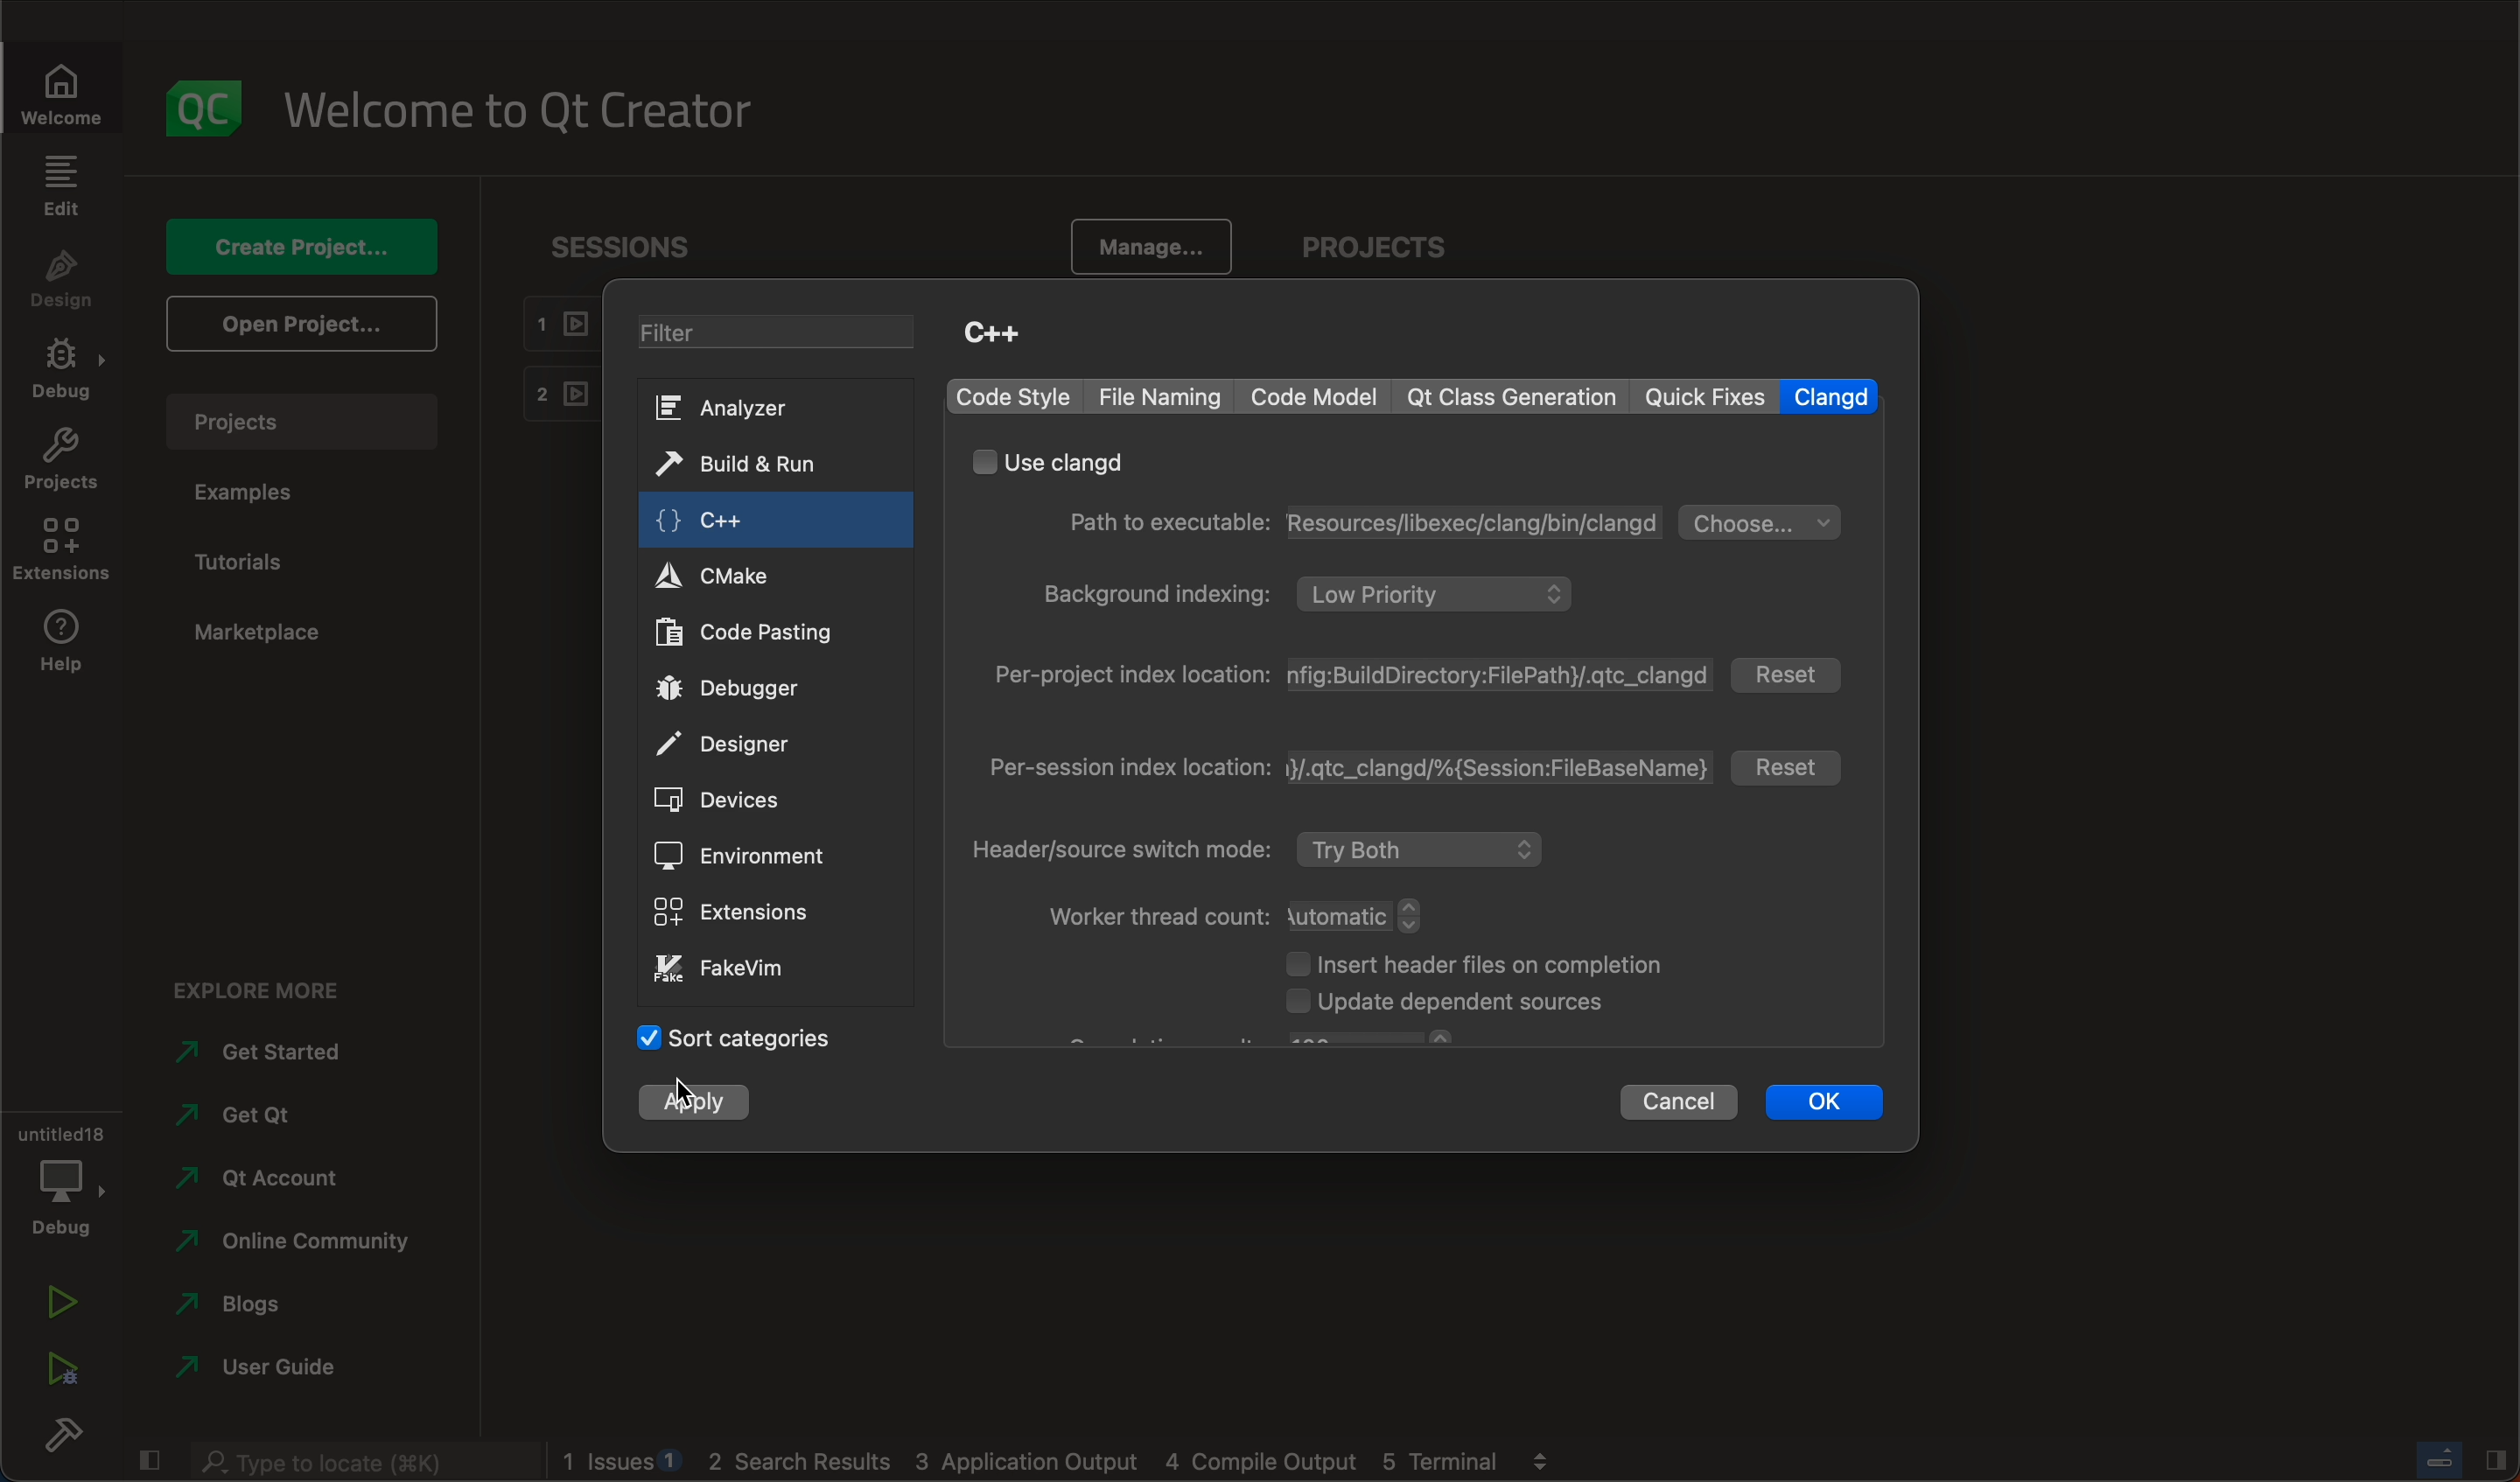 The width and height of the screenshot is (2520, 1482). Describe the element at coordinates (60, 184) in the screenshot. I see `edit` at that location.